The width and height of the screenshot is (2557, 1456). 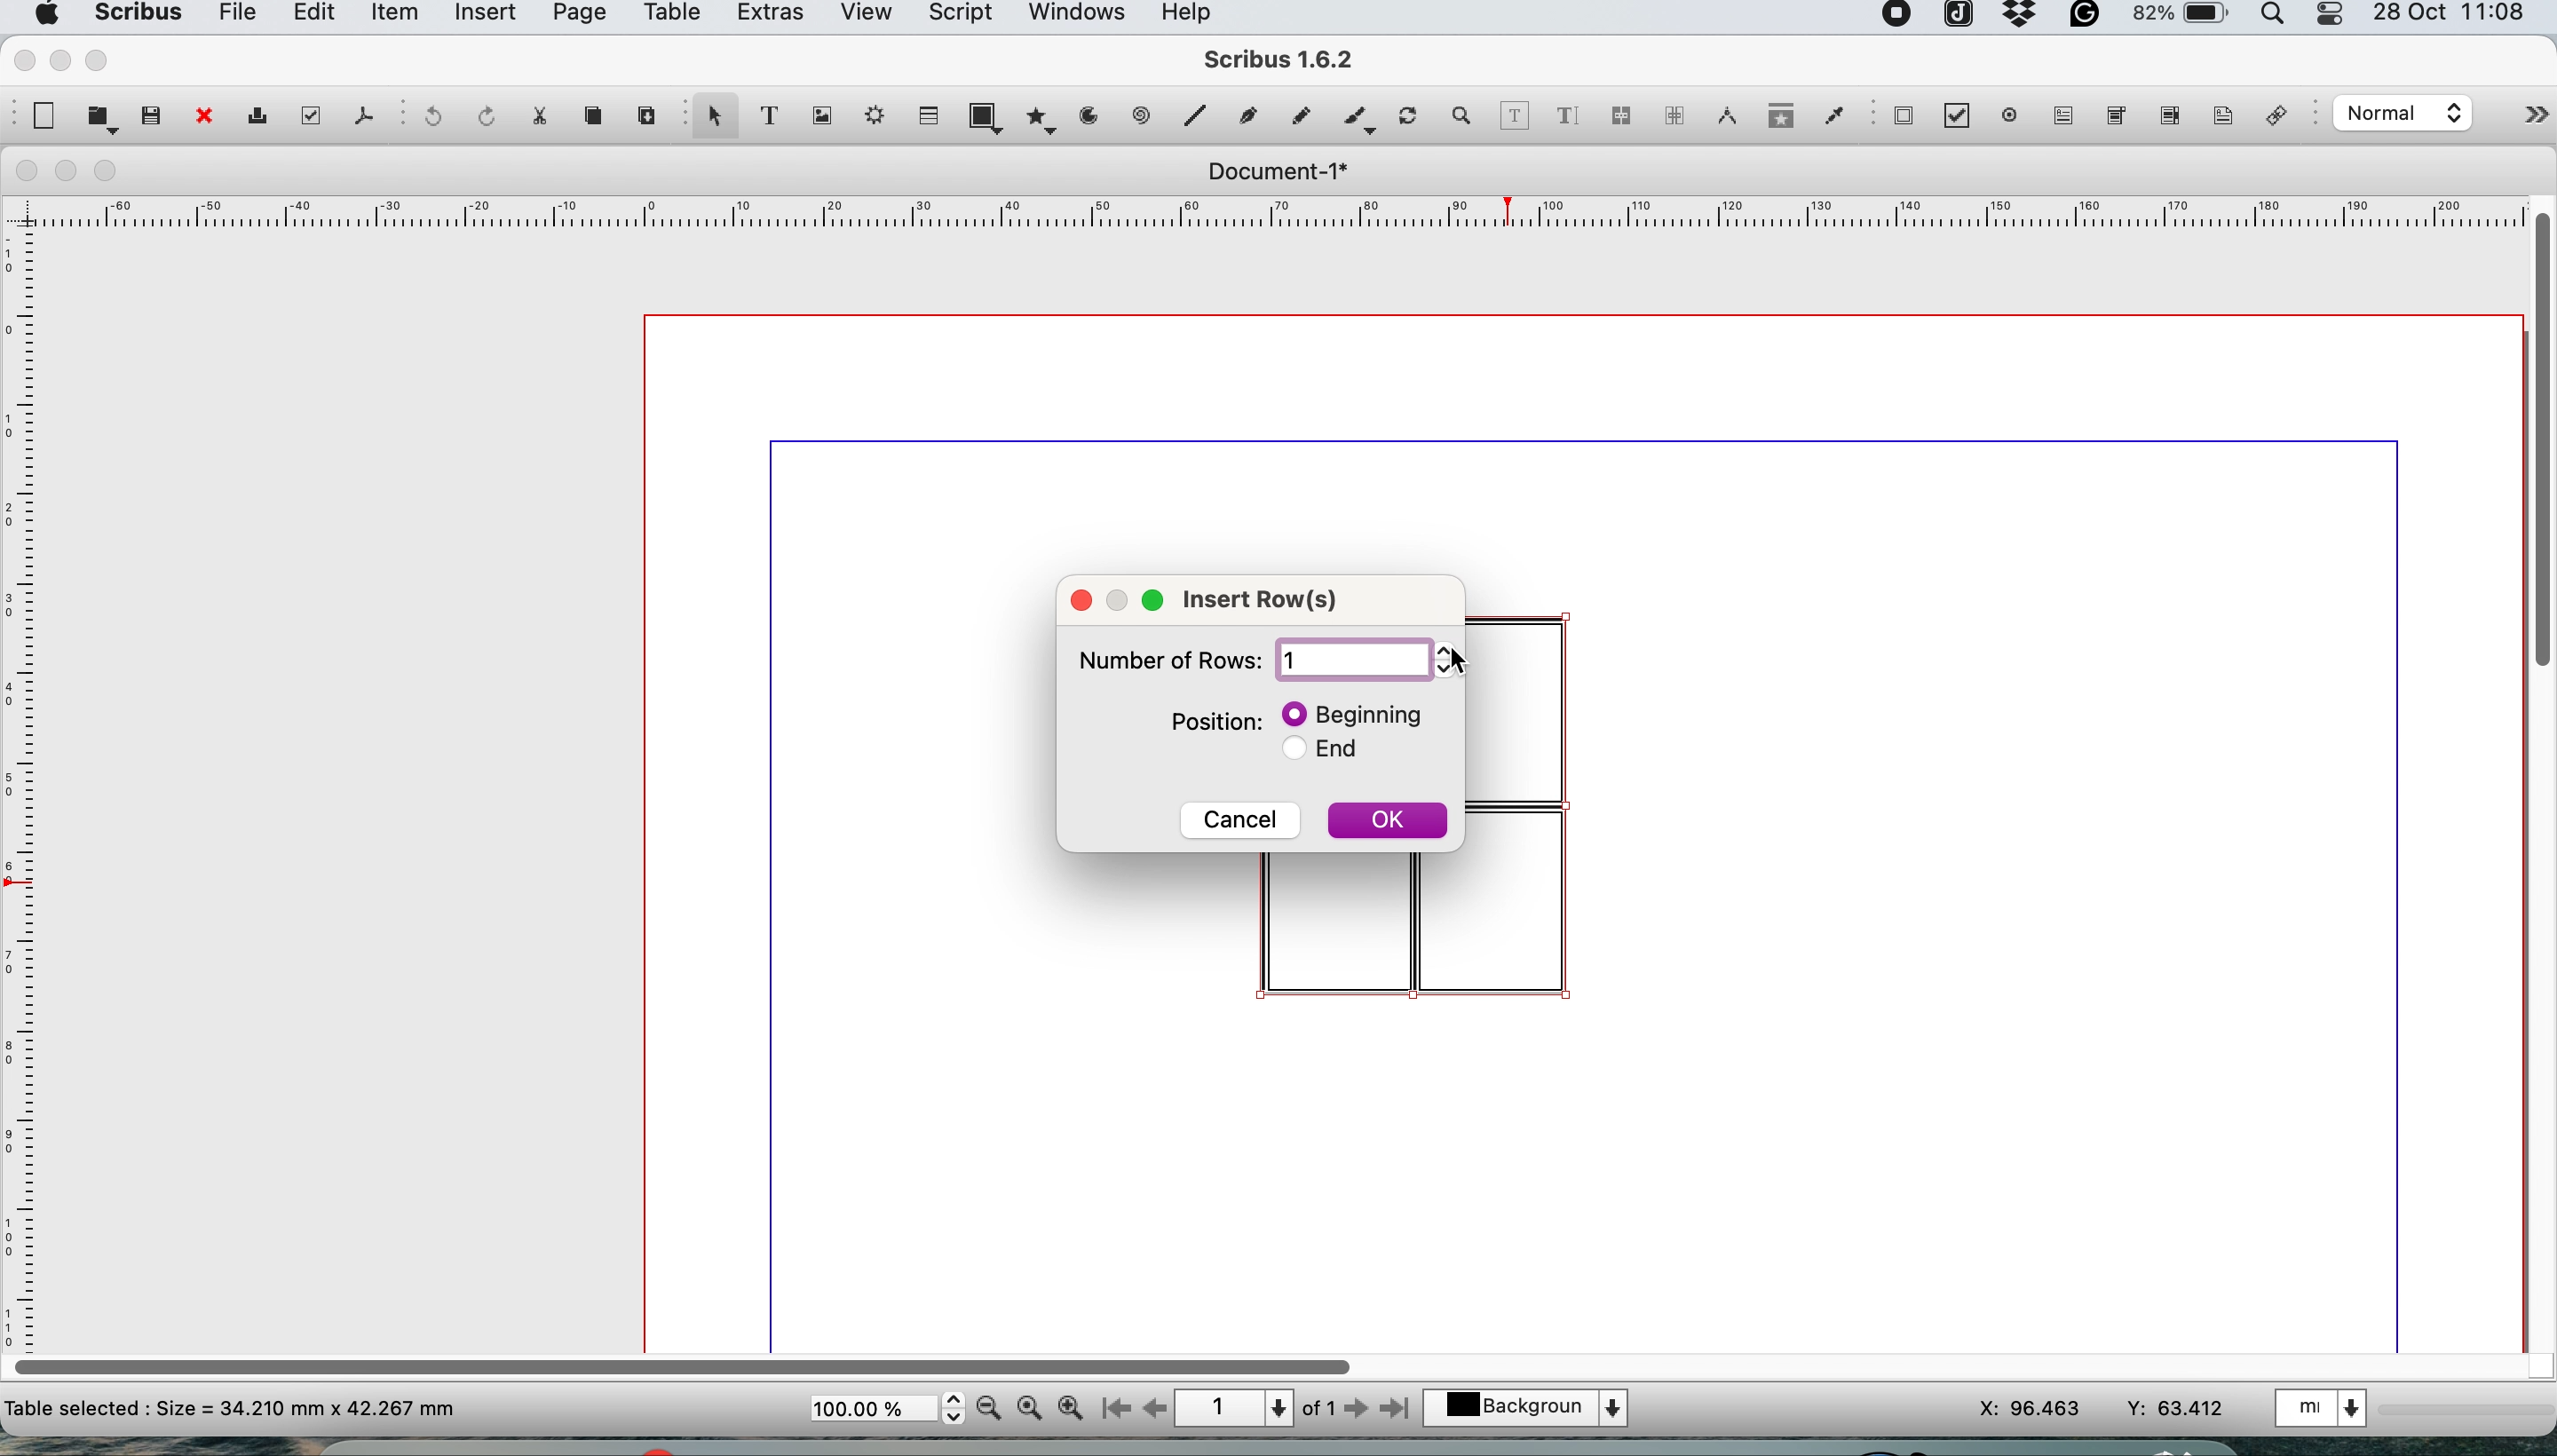 What do you see at coordinates (234, 17) in the screenshot?
I see `file` at bounding box center [234, 17].